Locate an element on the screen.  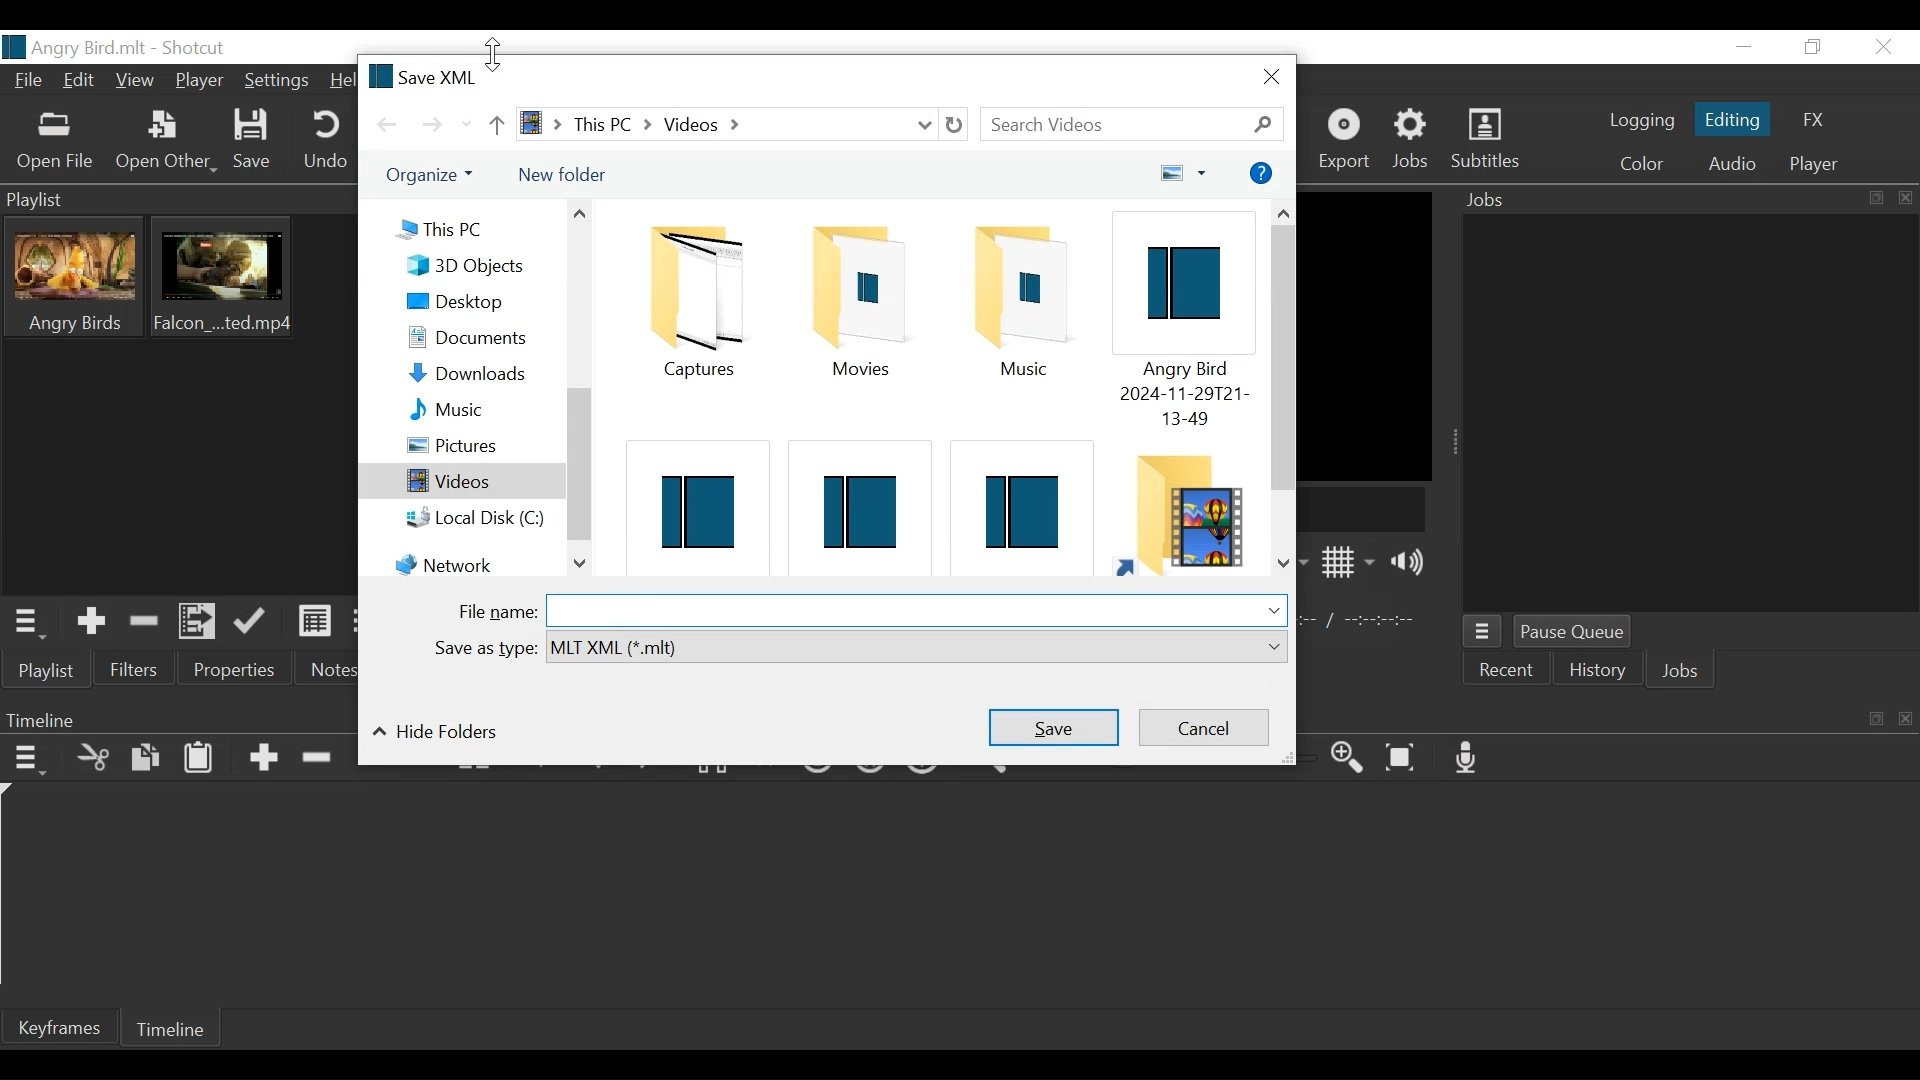
Jobs is located at coordinates (1687, 202).